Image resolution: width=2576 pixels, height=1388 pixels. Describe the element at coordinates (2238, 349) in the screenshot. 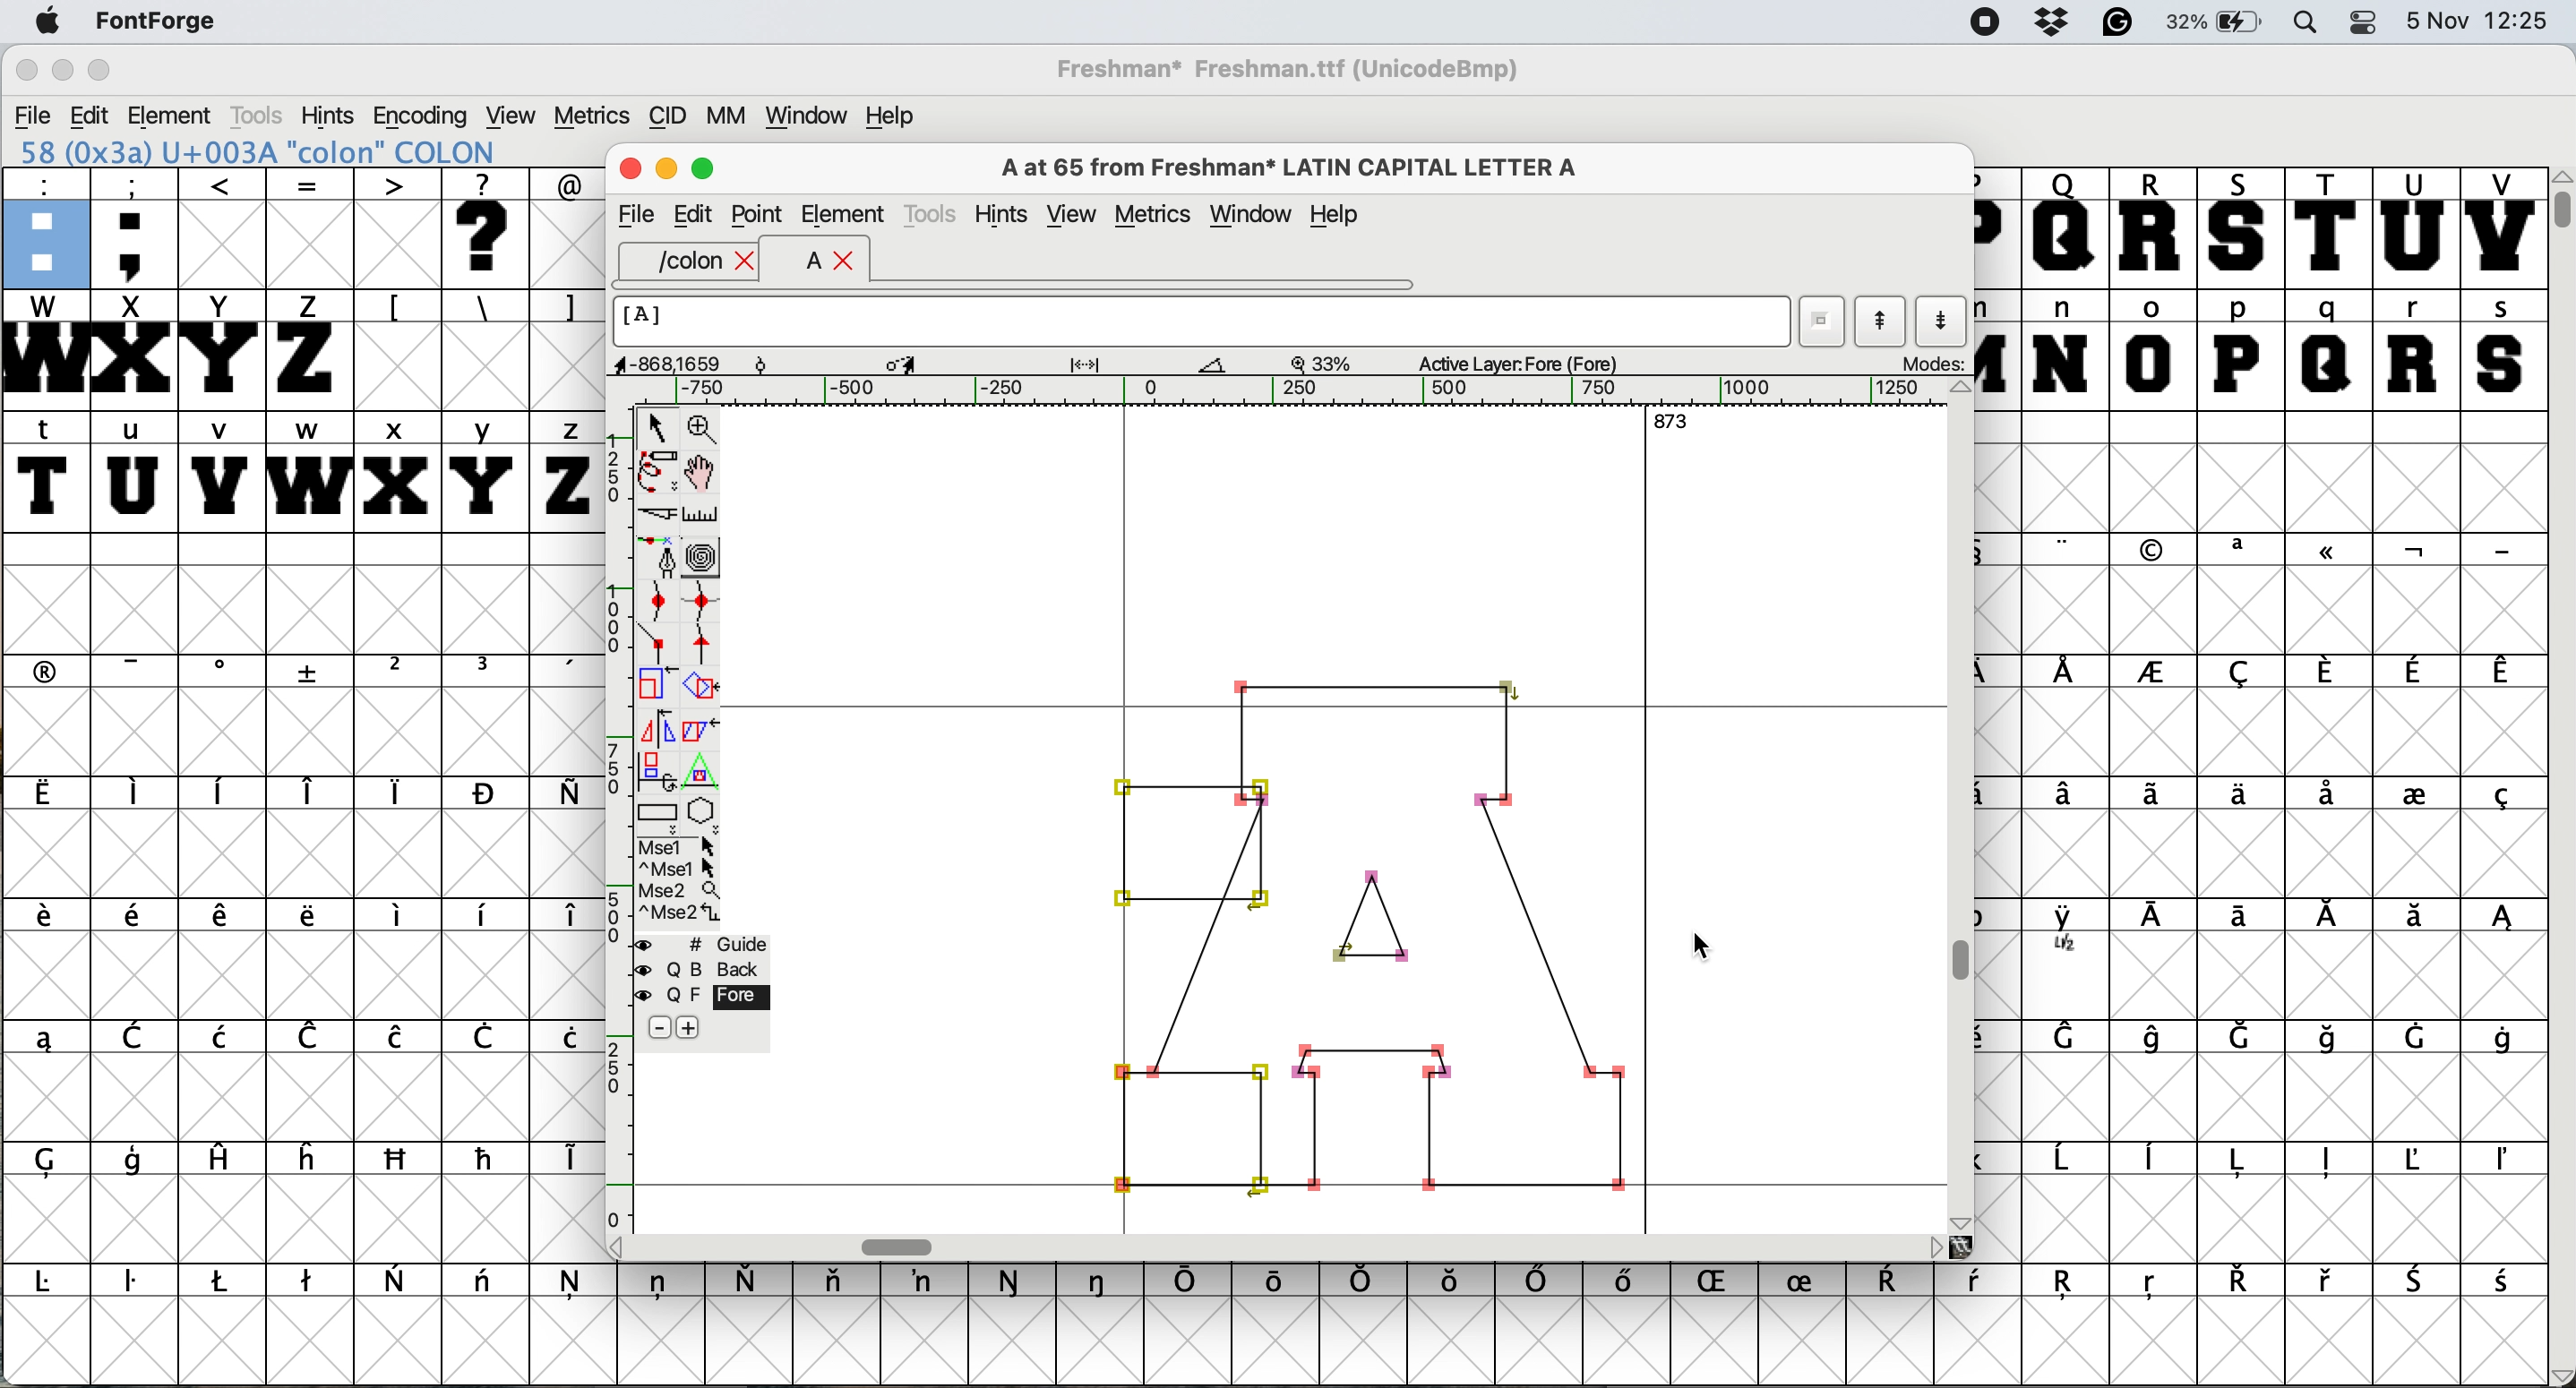

I see `p` at that location.